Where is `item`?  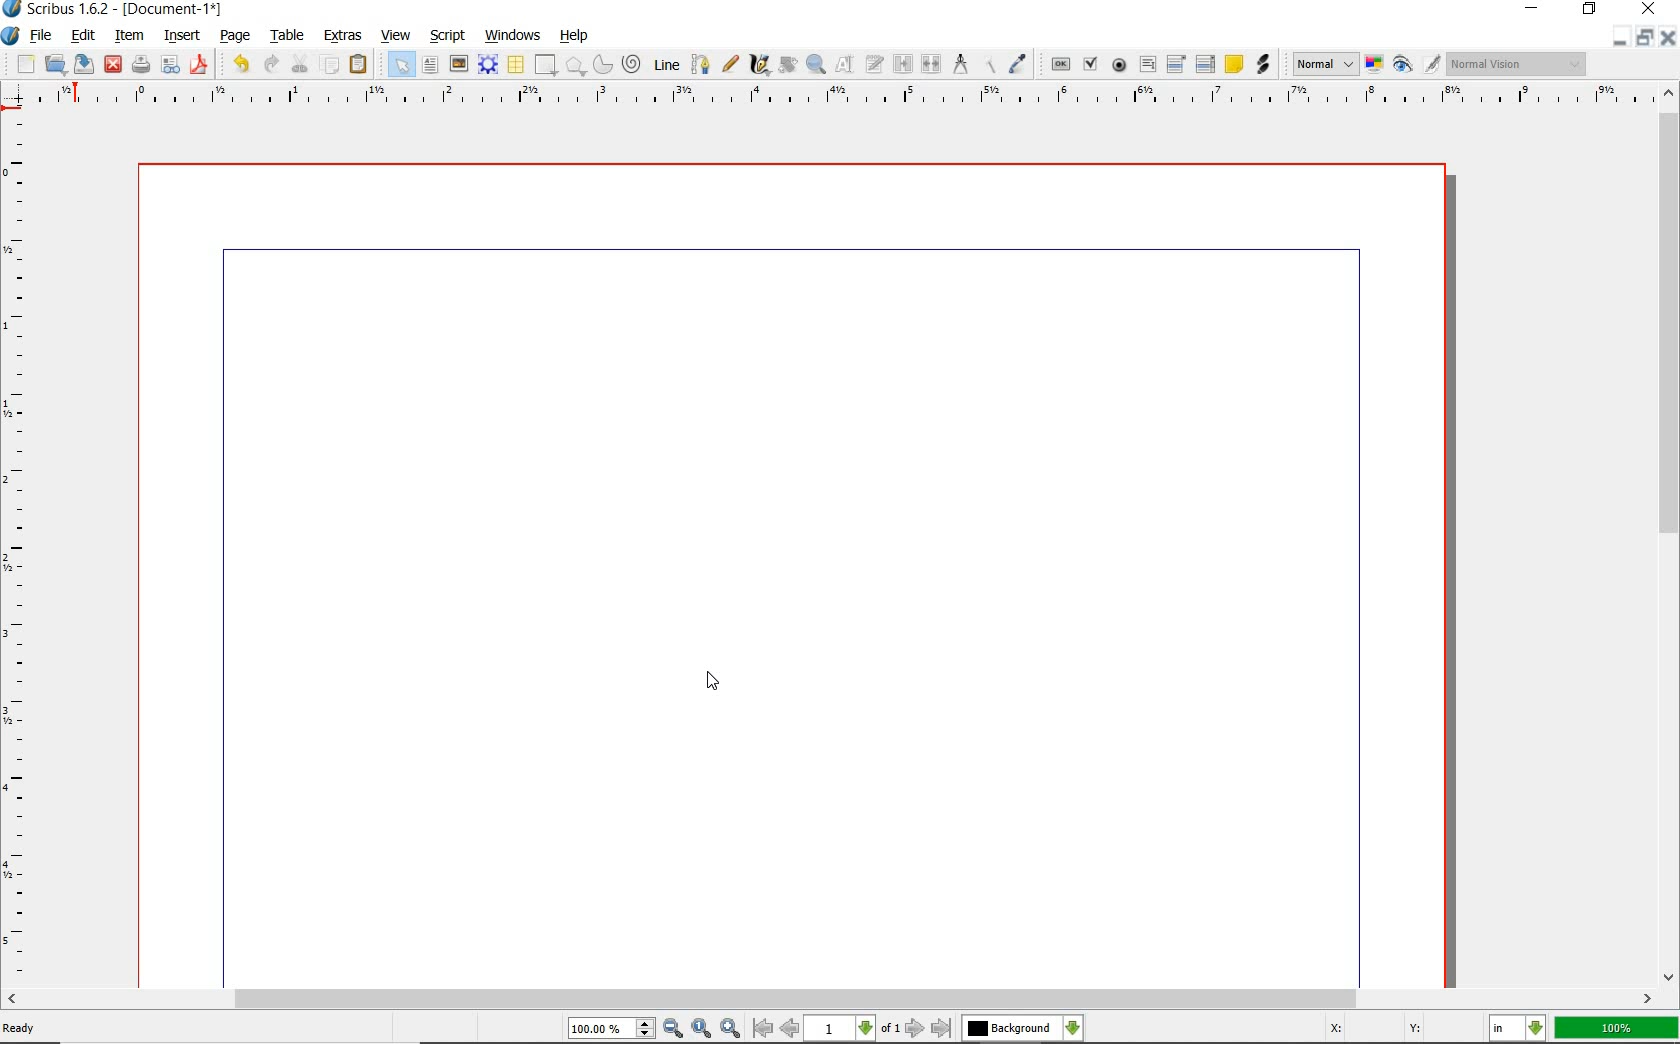 item is located at coordinates (130, 35).